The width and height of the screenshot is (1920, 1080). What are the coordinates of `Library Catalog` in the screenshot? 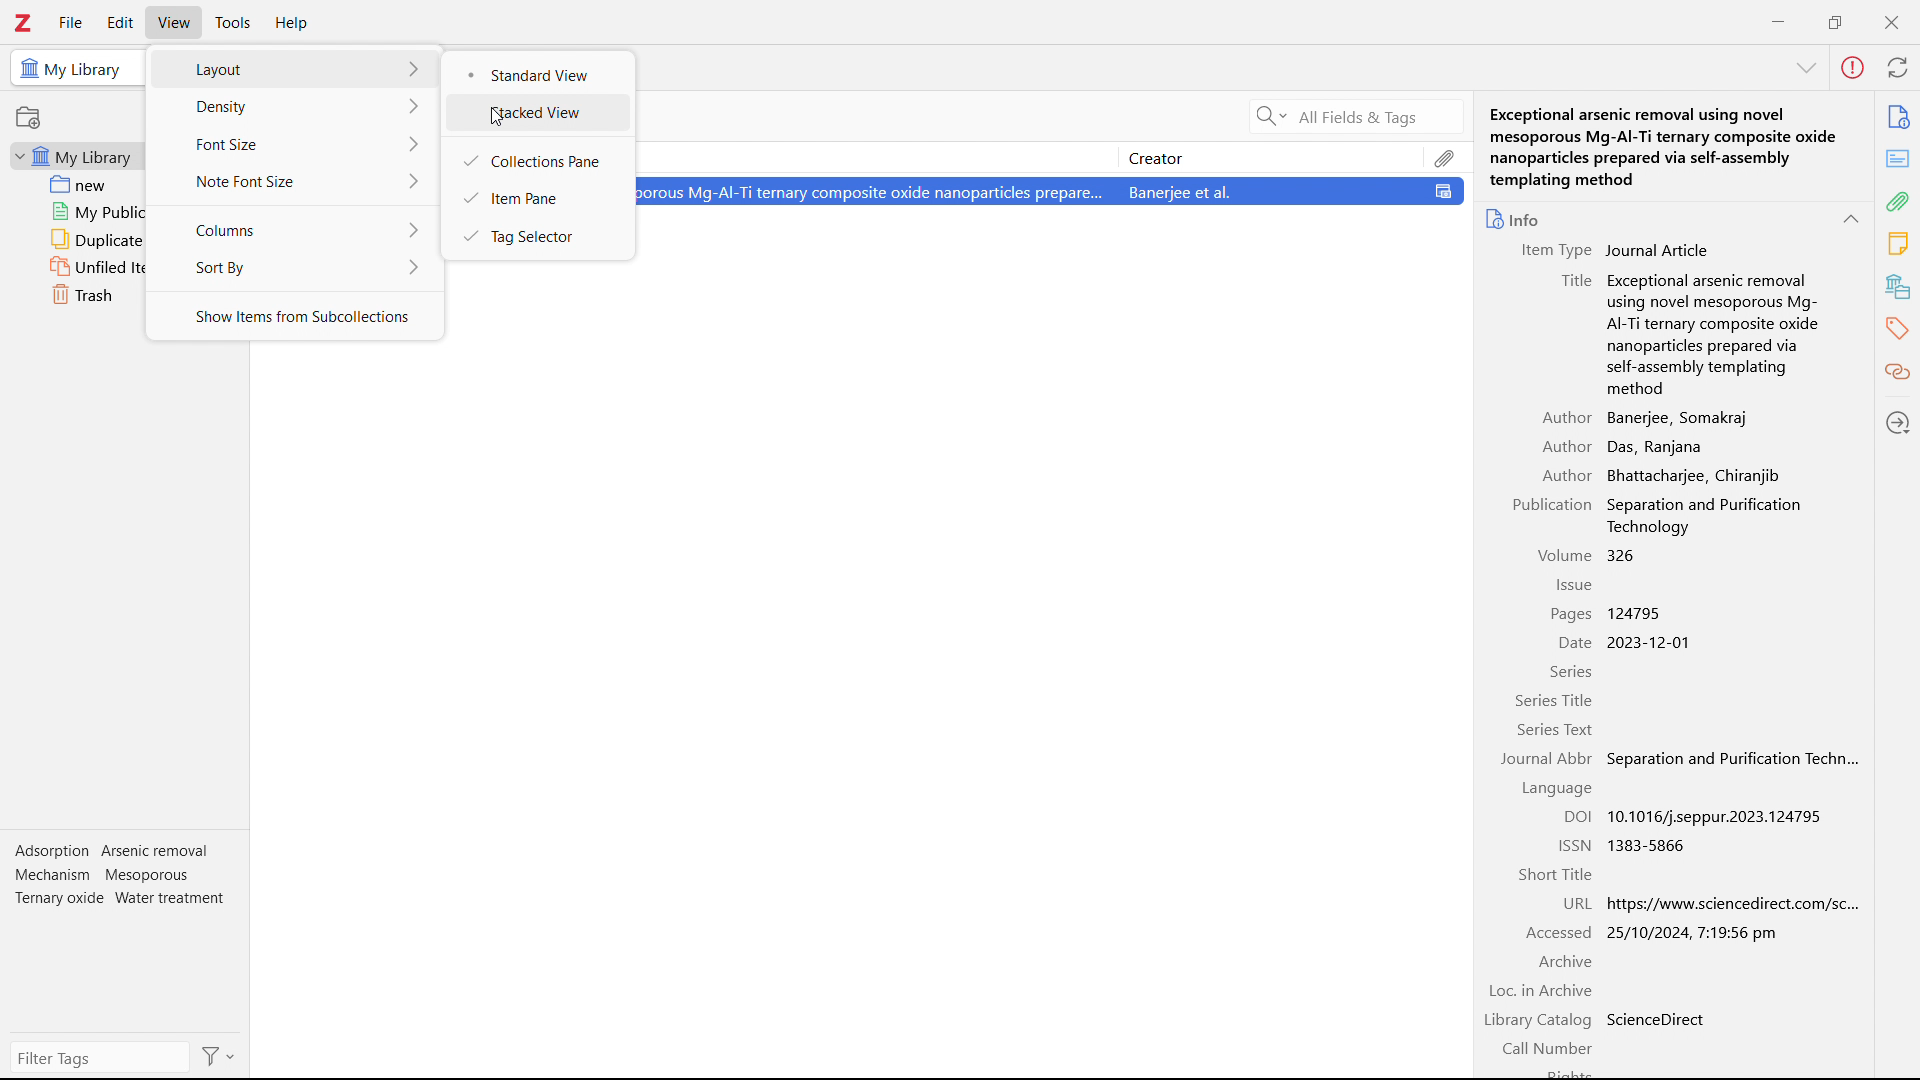 It's located at (1536, 1019).